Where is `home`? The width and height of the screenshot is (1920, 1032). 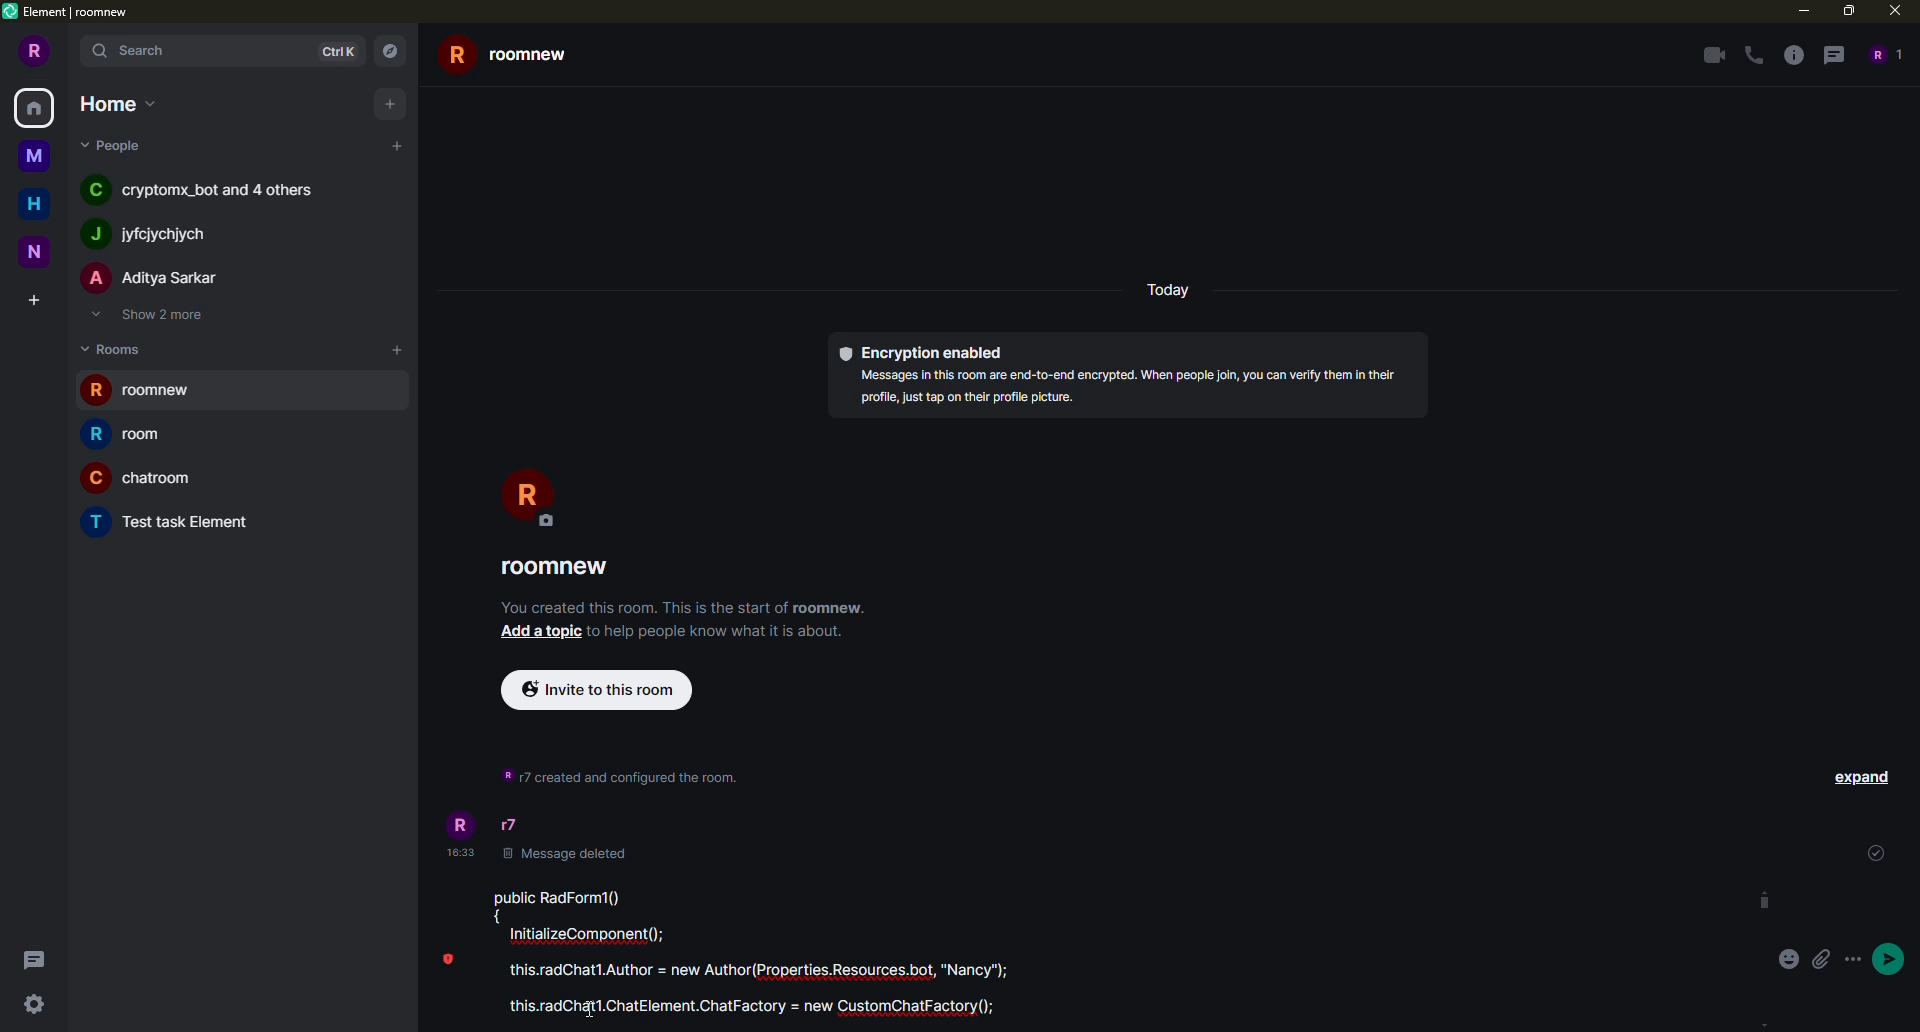 home is located at coordinates (127, 103).